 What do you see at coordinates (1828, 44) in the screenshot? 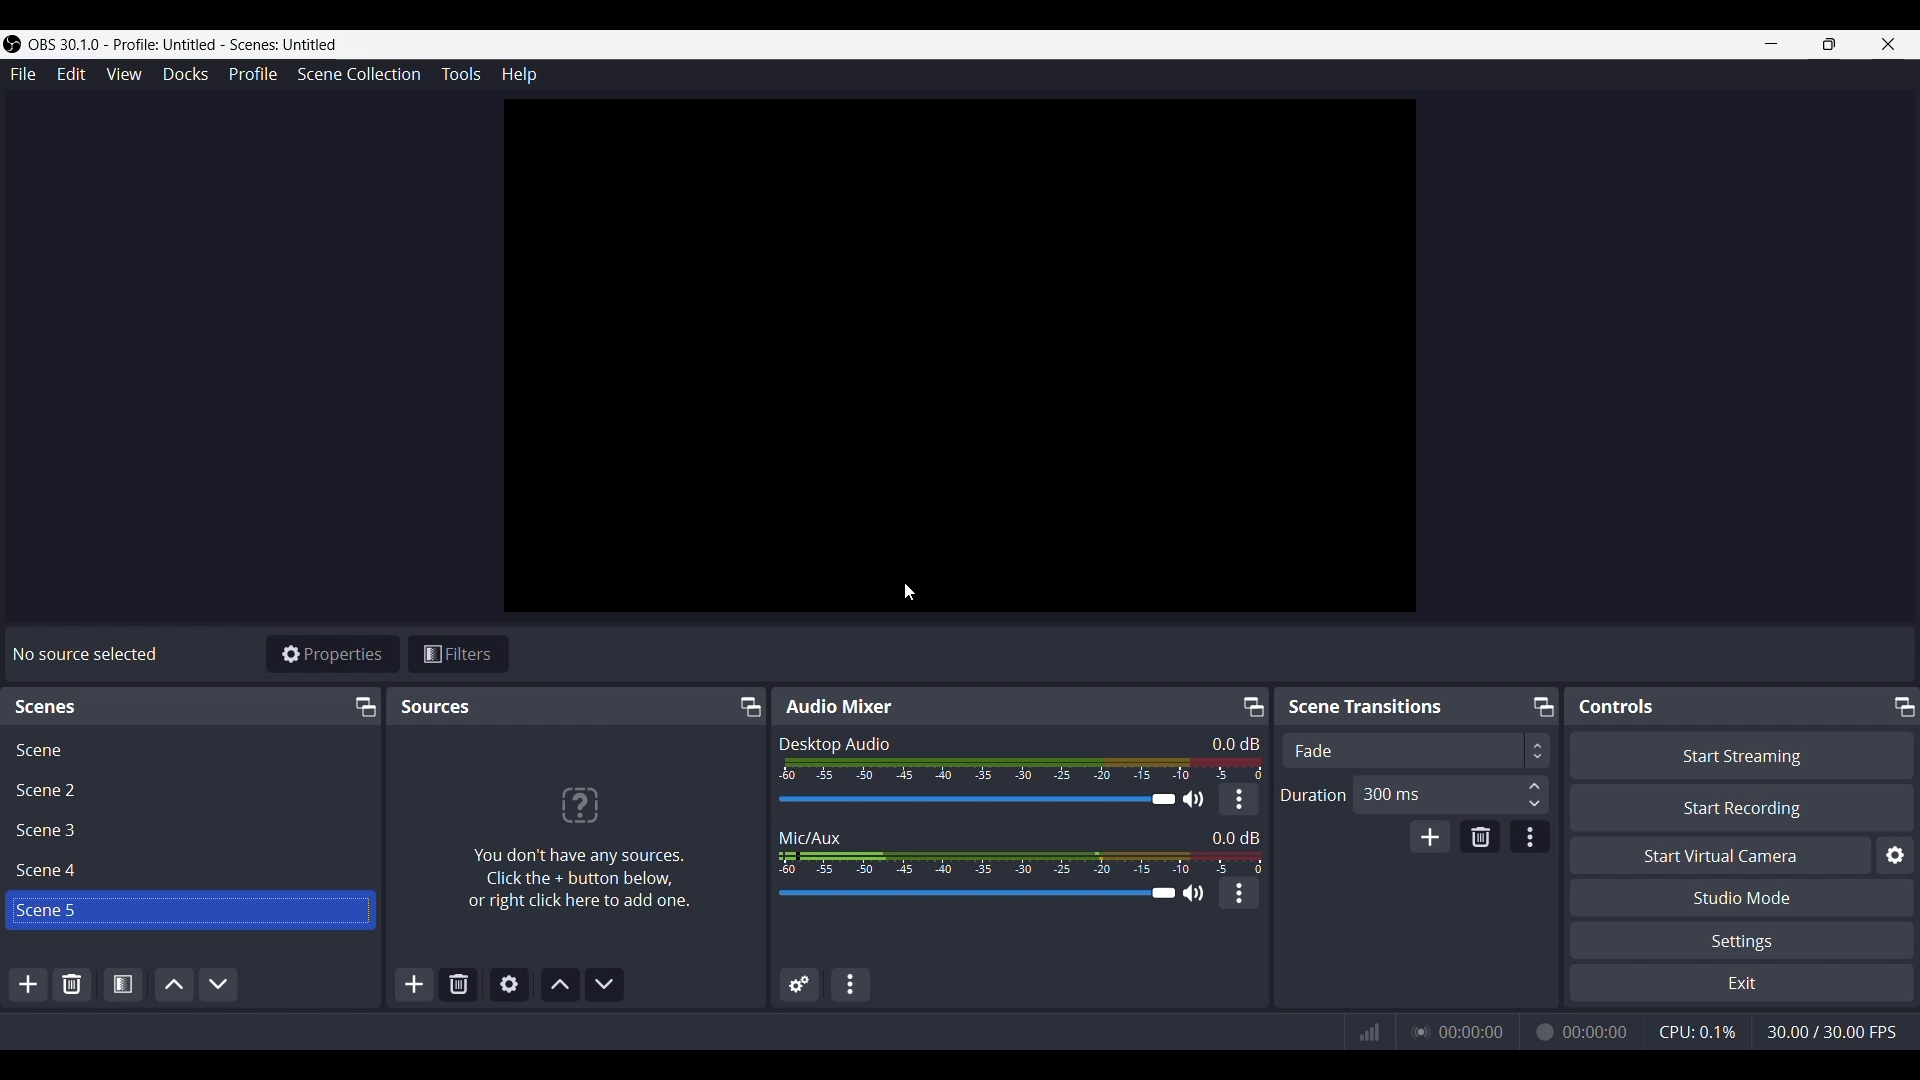
I see `Maximize` at bounding box center [1828, 44].